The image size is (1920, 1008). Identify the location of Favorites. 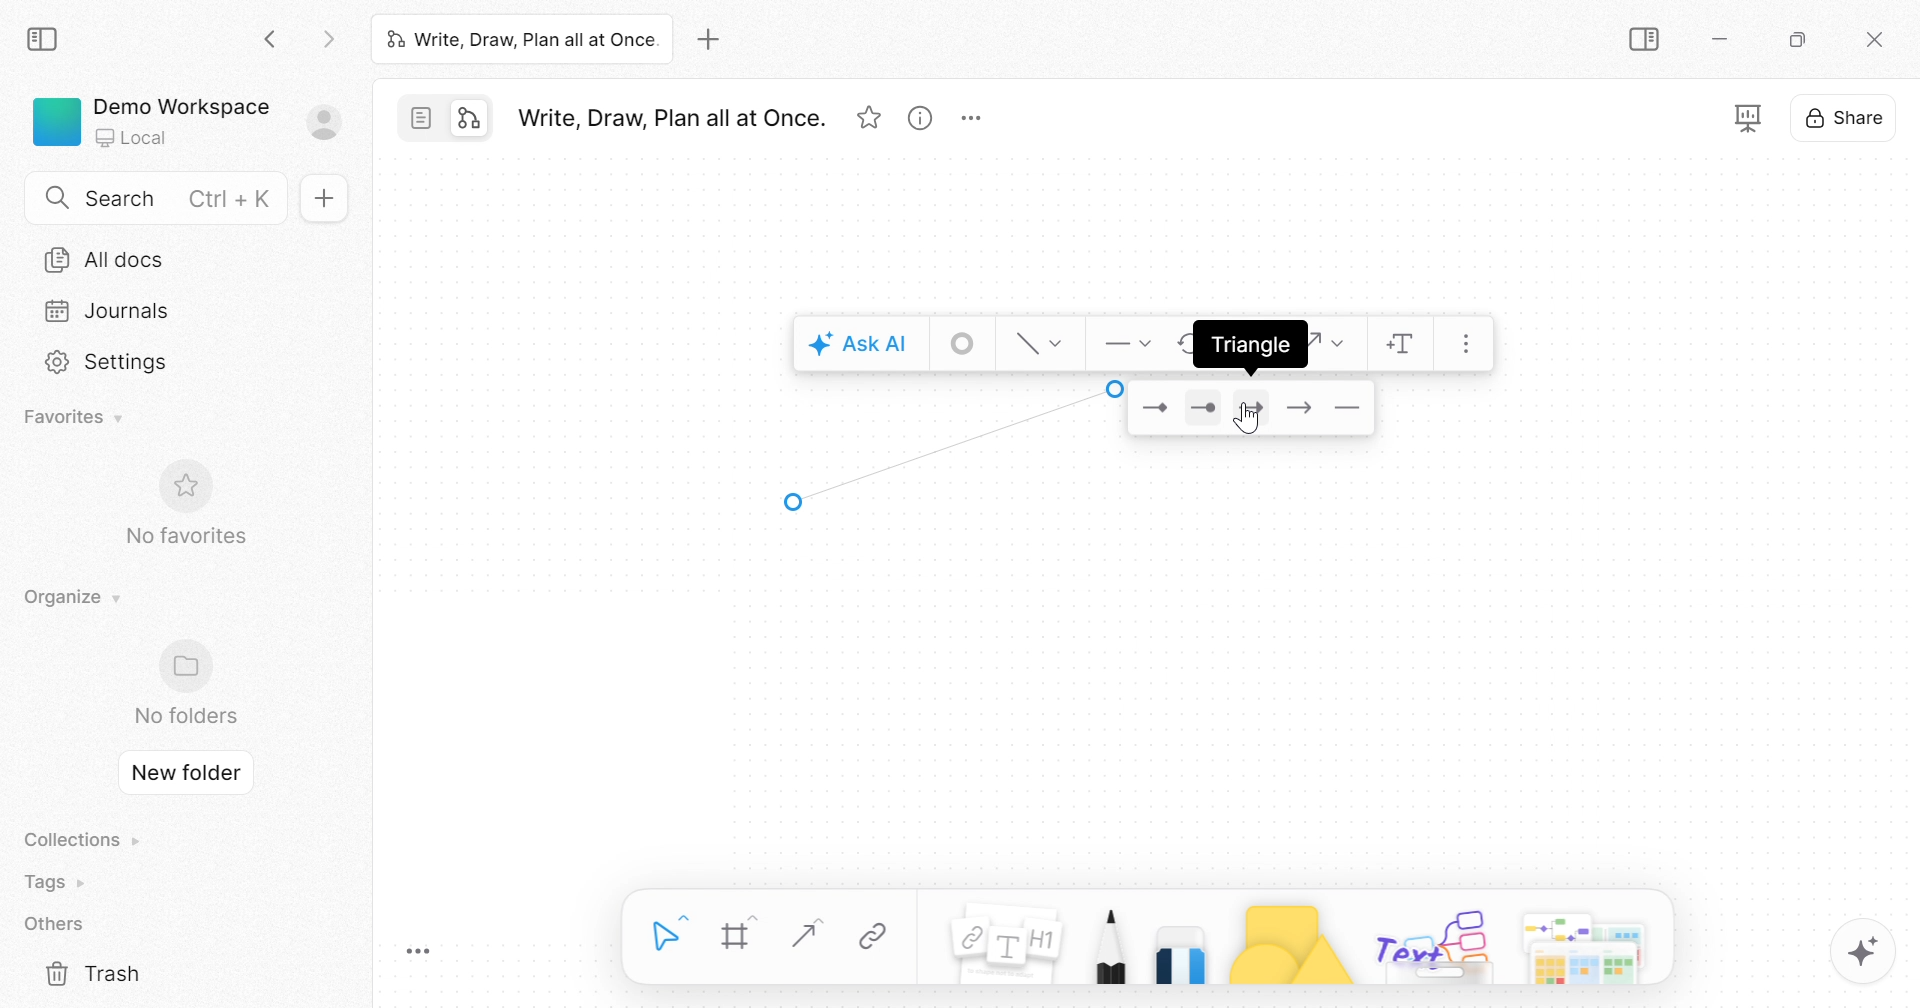
(77, 415).